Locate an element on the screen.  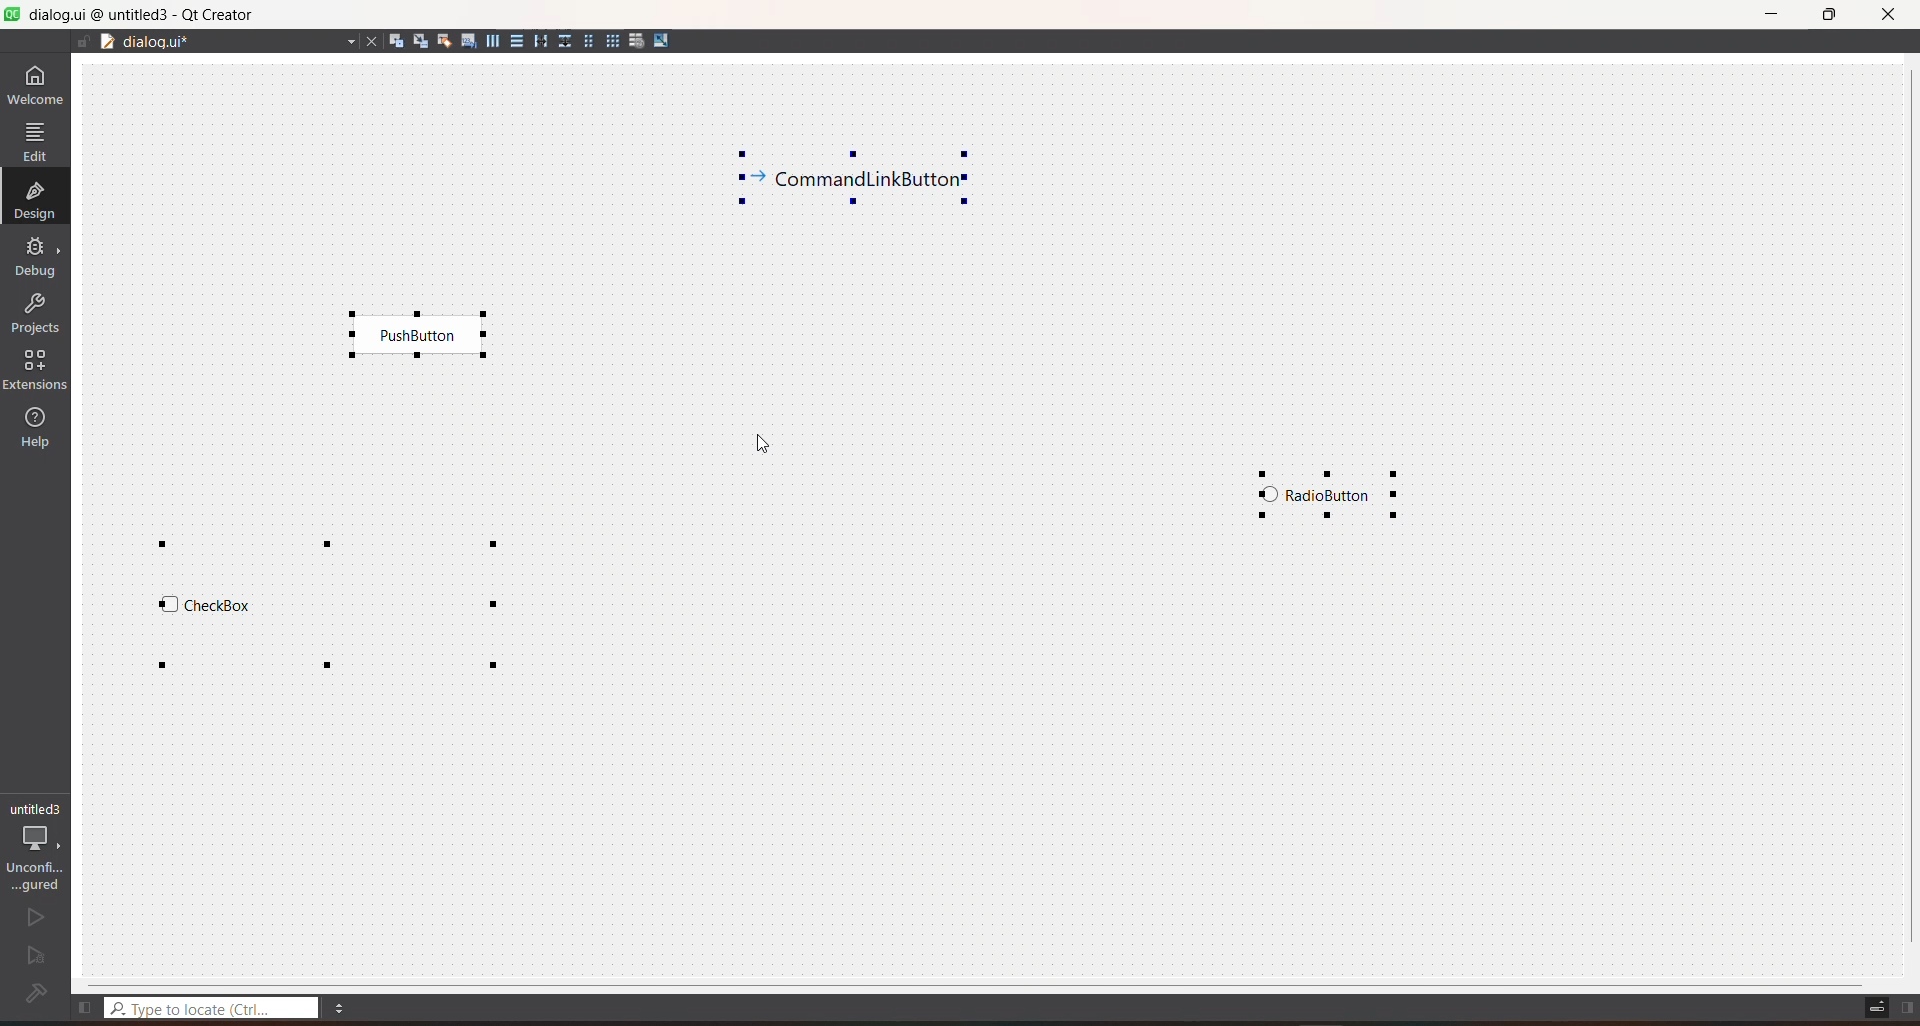
file name is located at coordinates (240, 42).